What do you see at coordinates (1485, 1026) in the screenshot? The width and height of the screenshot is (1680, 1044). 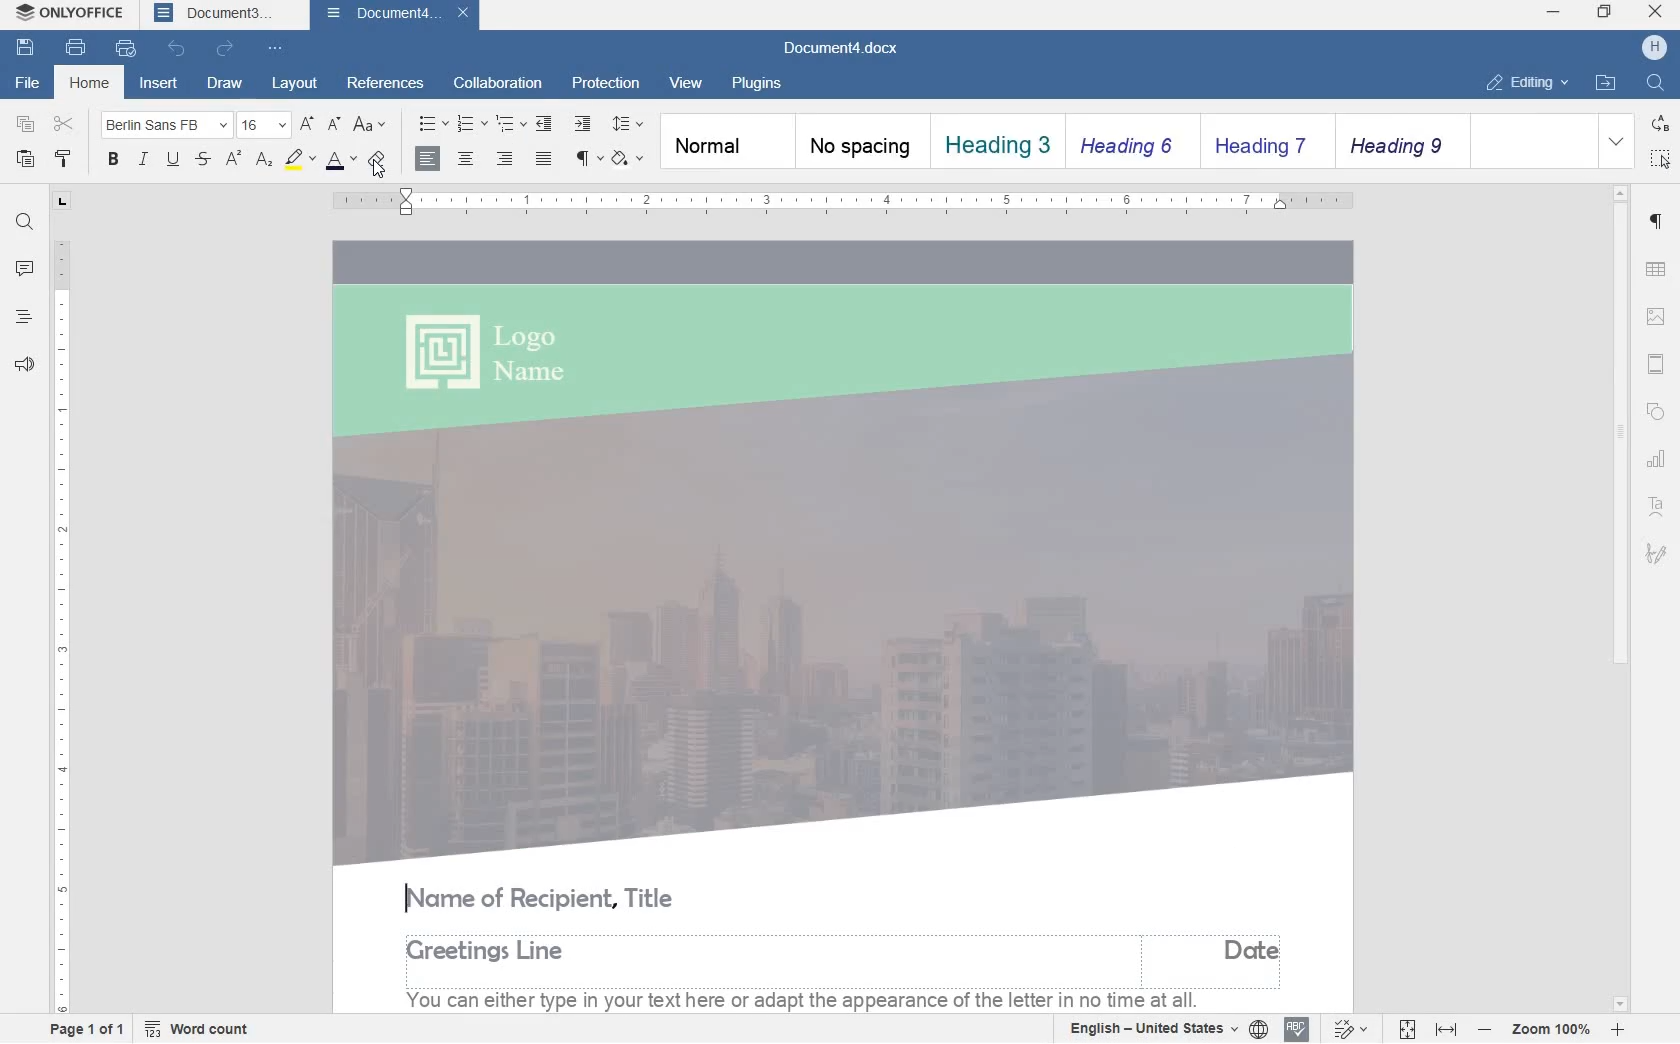 I see `decrease zoom` at bounding box center [1485, 1026].